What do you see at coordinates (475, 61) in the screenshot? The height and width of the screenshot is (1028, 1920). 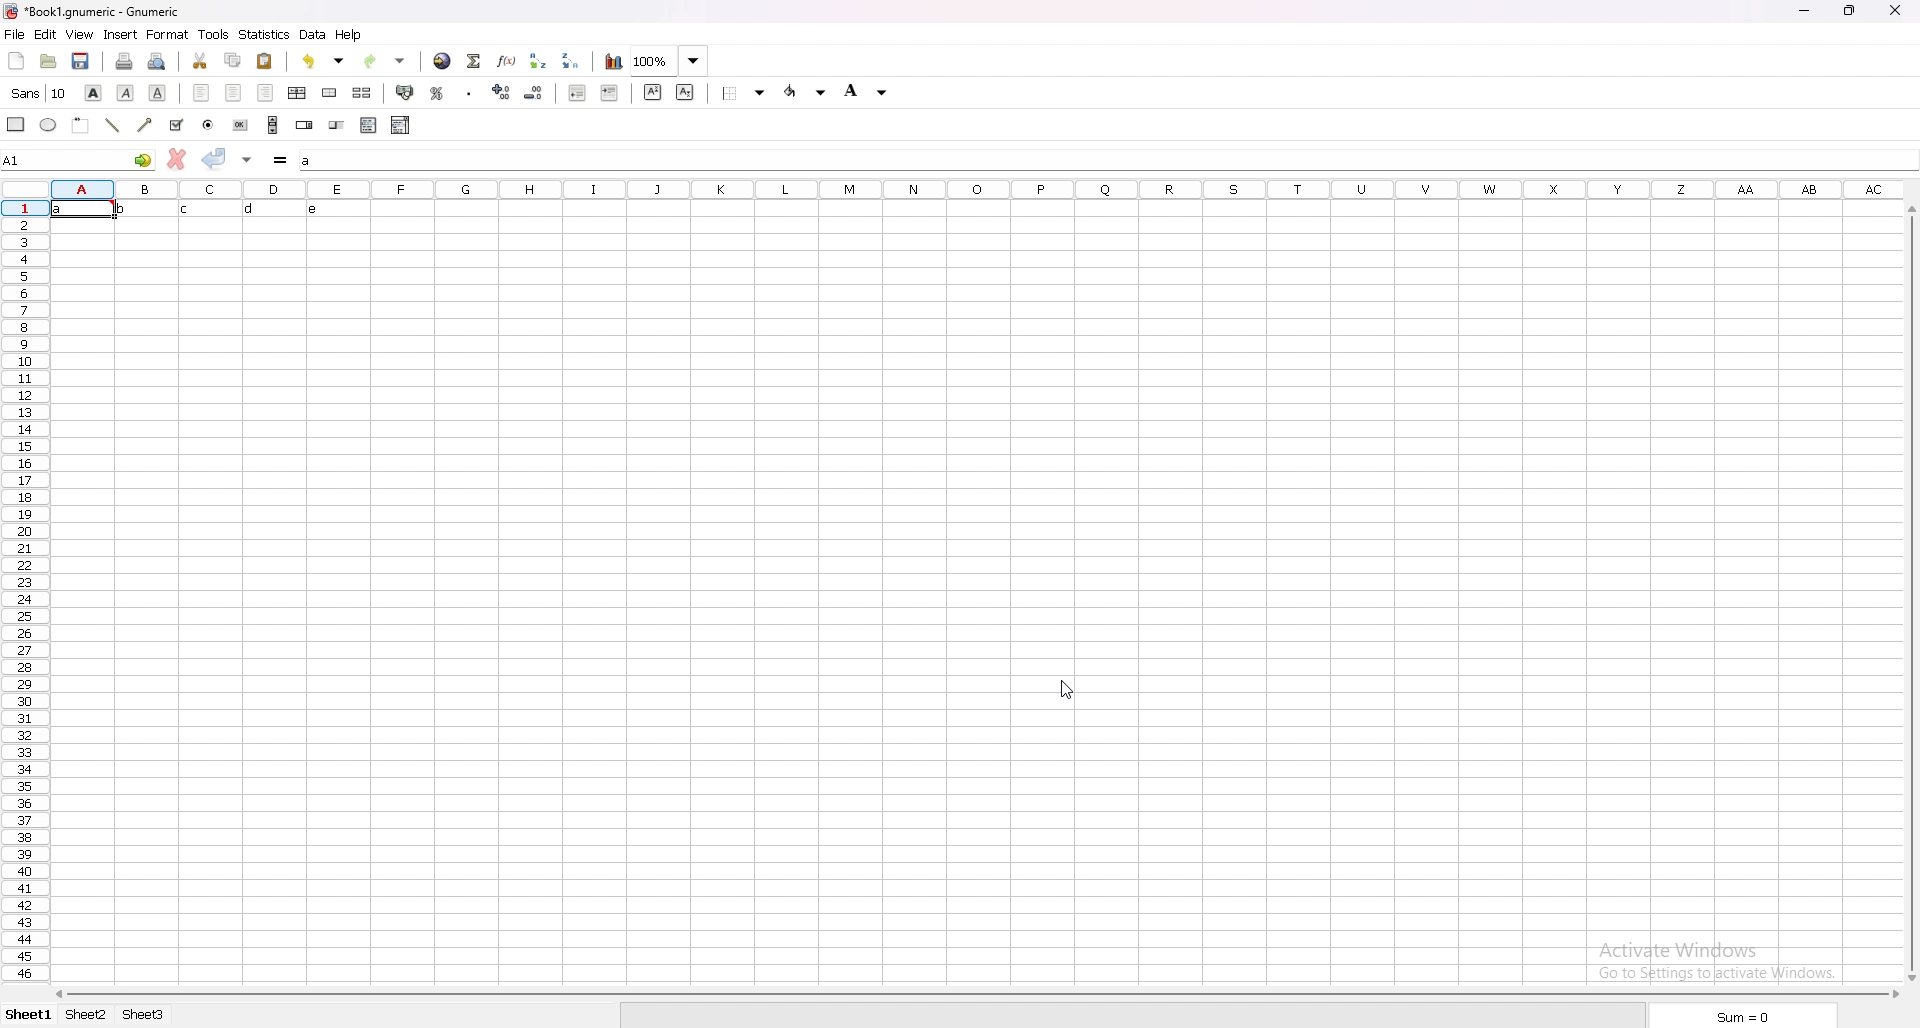 I see `summation` at bounding box center [475, 61].